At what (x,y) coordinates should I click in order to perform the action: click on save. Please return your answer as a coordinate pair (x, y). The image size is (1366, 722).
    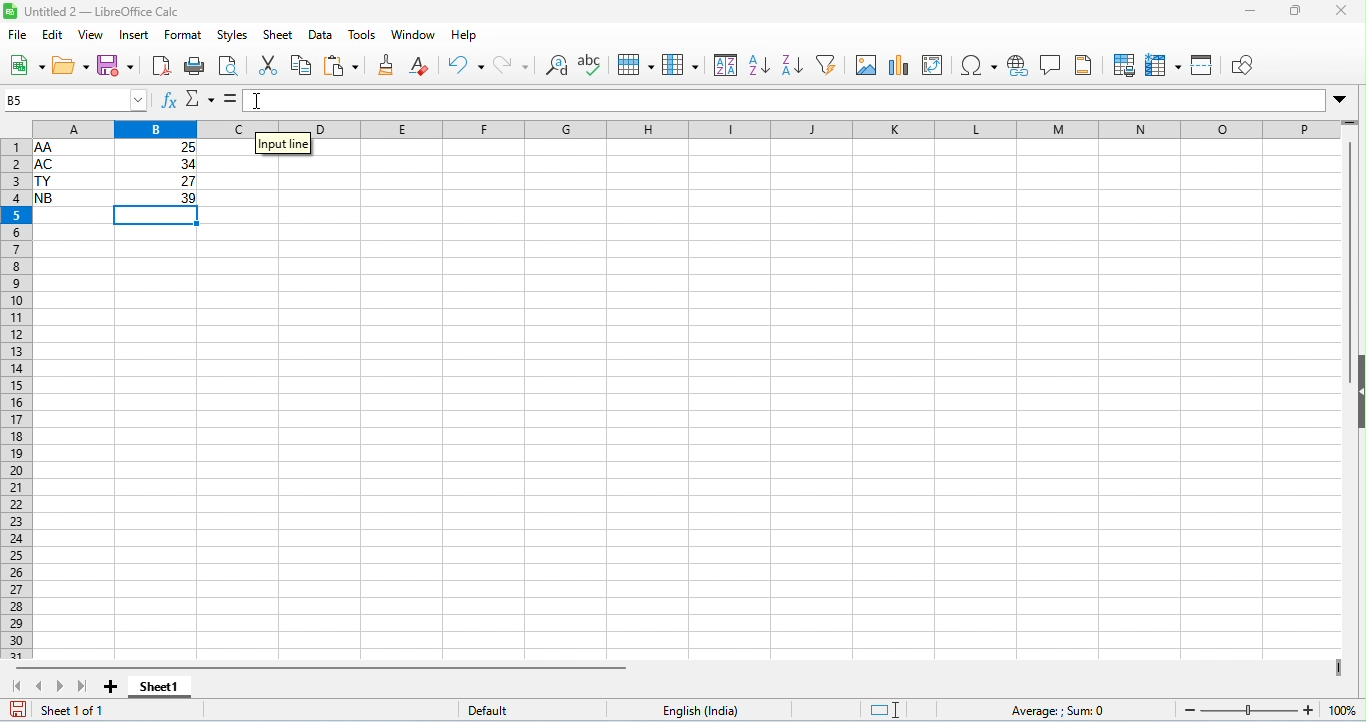
    Looking at the image, I should click on (20, 708).